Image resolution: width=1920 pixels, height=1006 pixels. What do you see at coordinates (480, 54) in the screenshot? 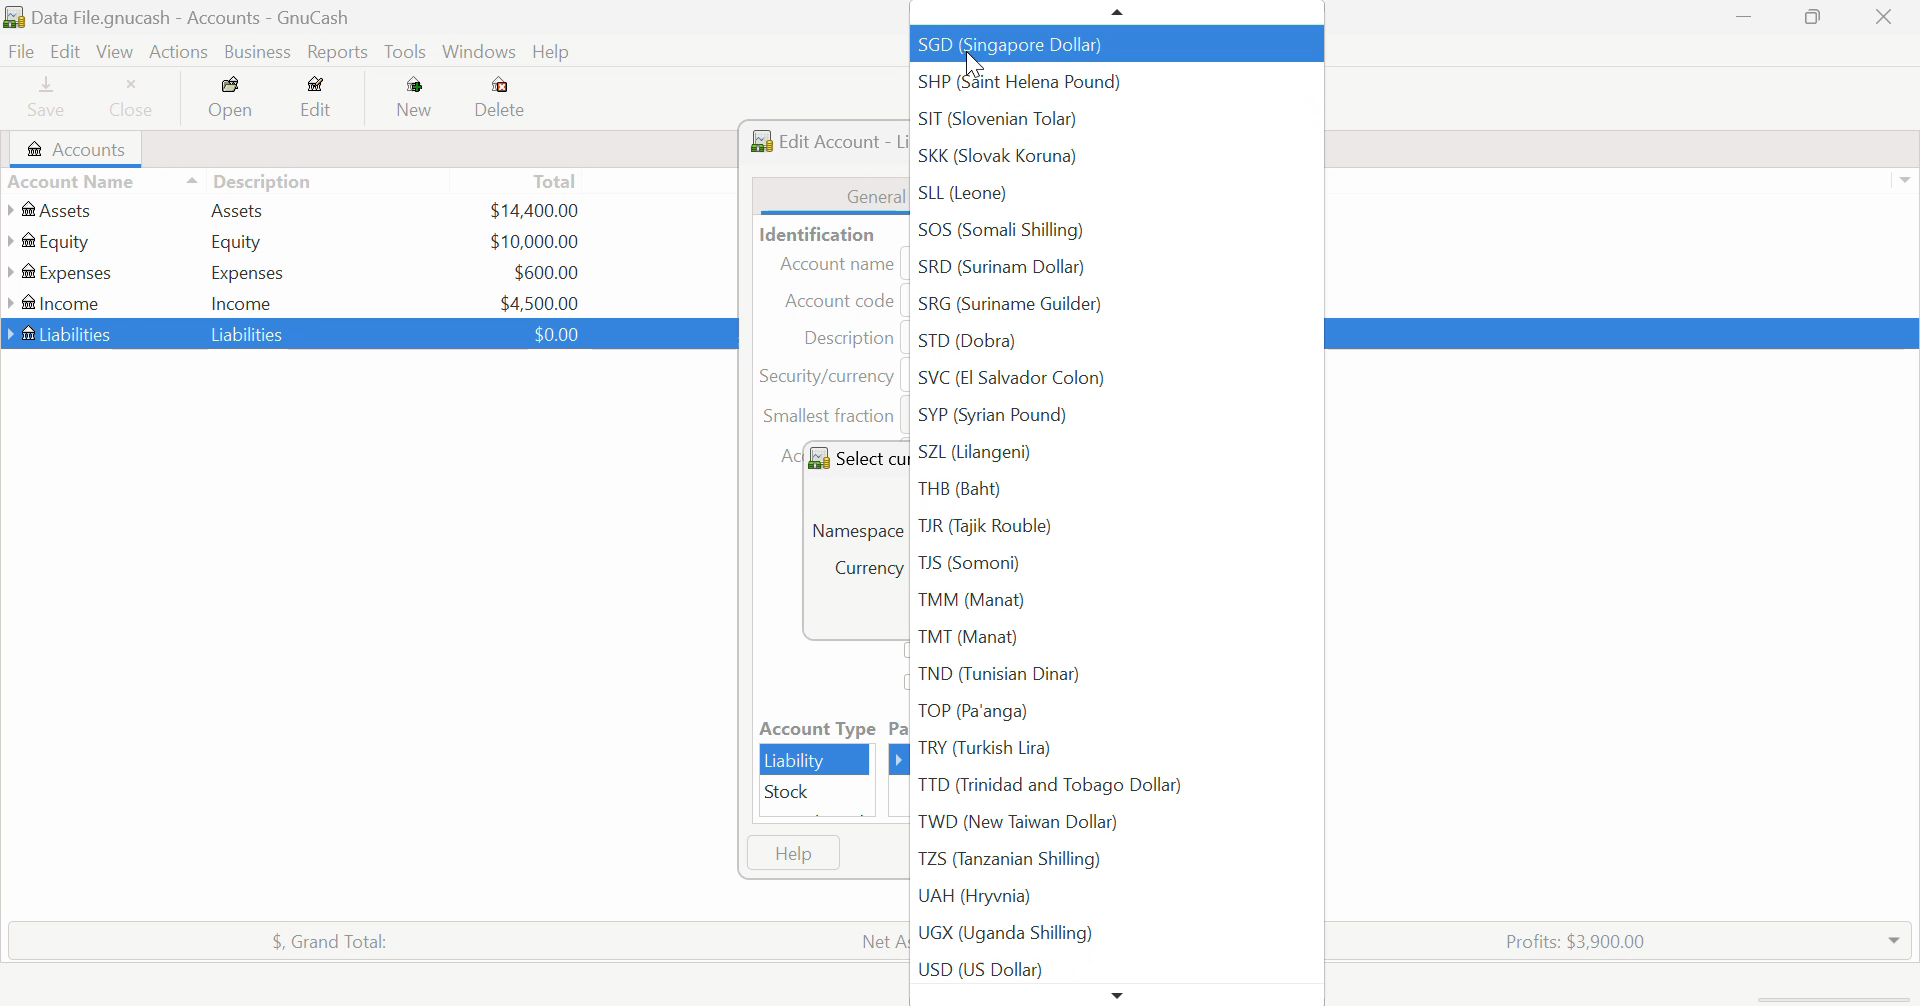
I see `Windows` at bounding box center [480, 54].